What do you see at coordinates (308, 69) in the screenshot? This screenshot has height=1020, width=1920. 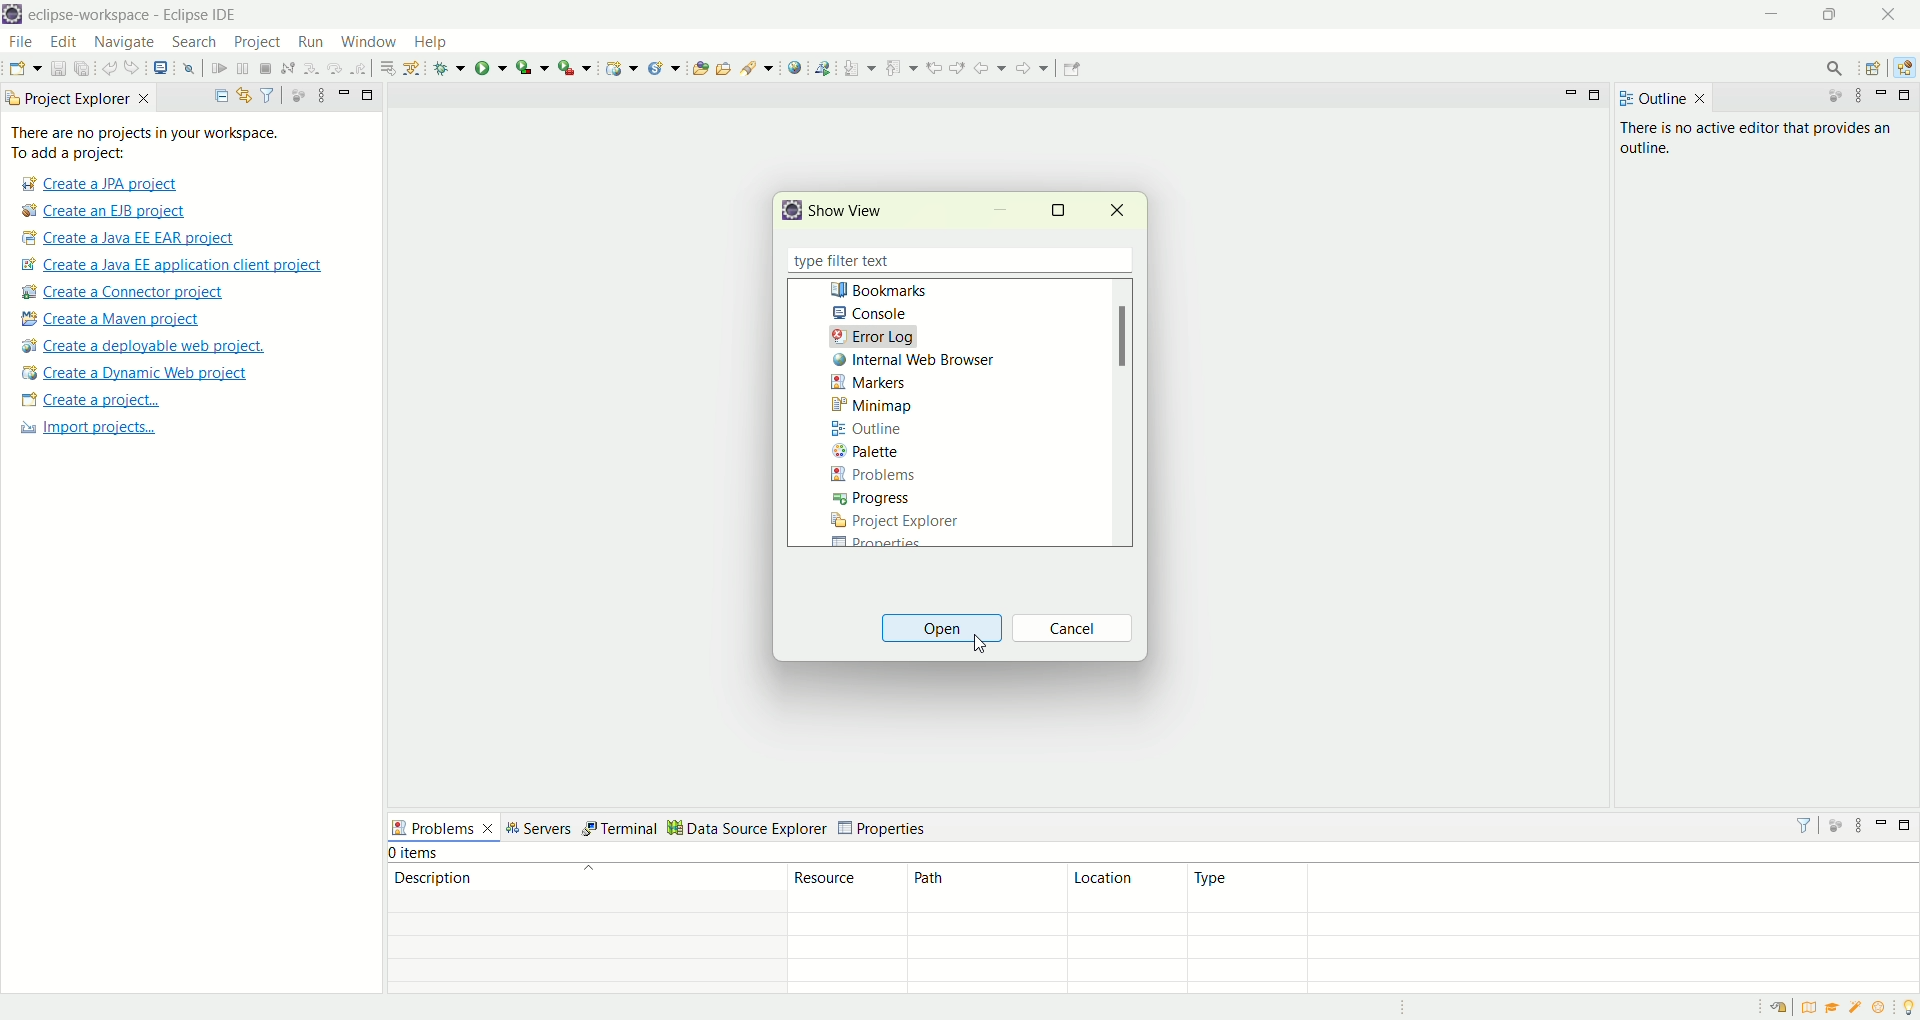 I see `step into` at bounding box center [308, 69].